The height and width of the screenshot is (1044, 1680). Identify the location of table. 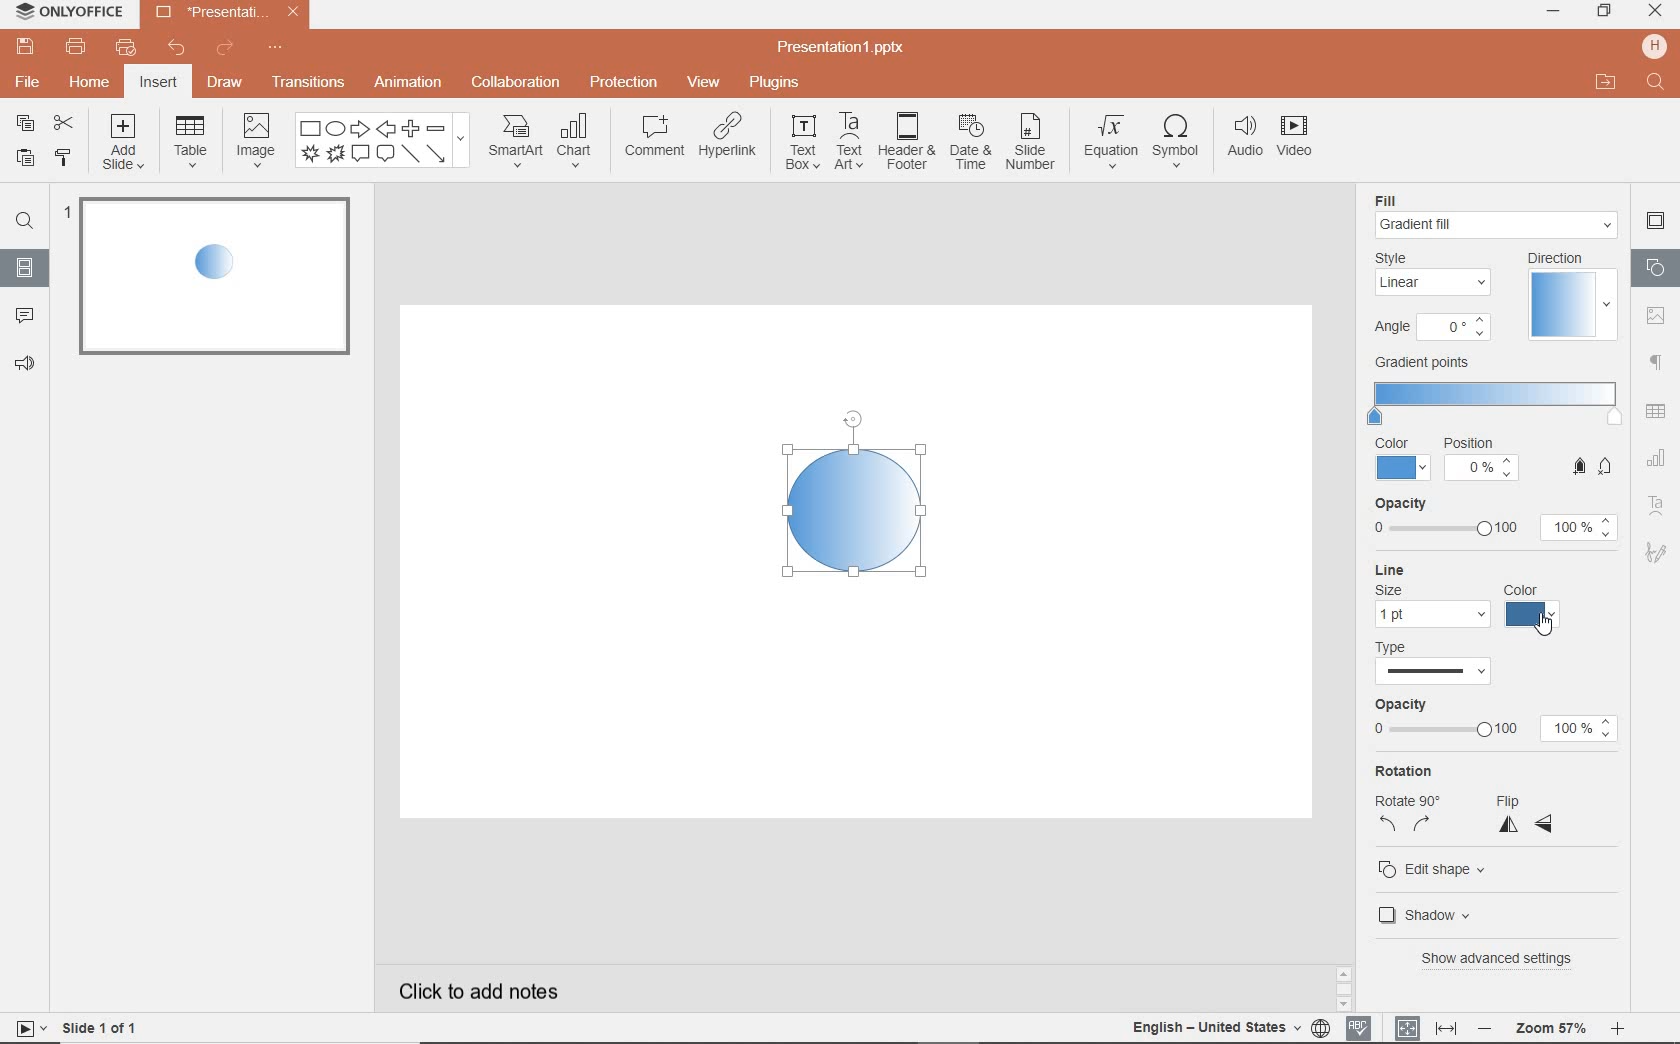
(190, 143).